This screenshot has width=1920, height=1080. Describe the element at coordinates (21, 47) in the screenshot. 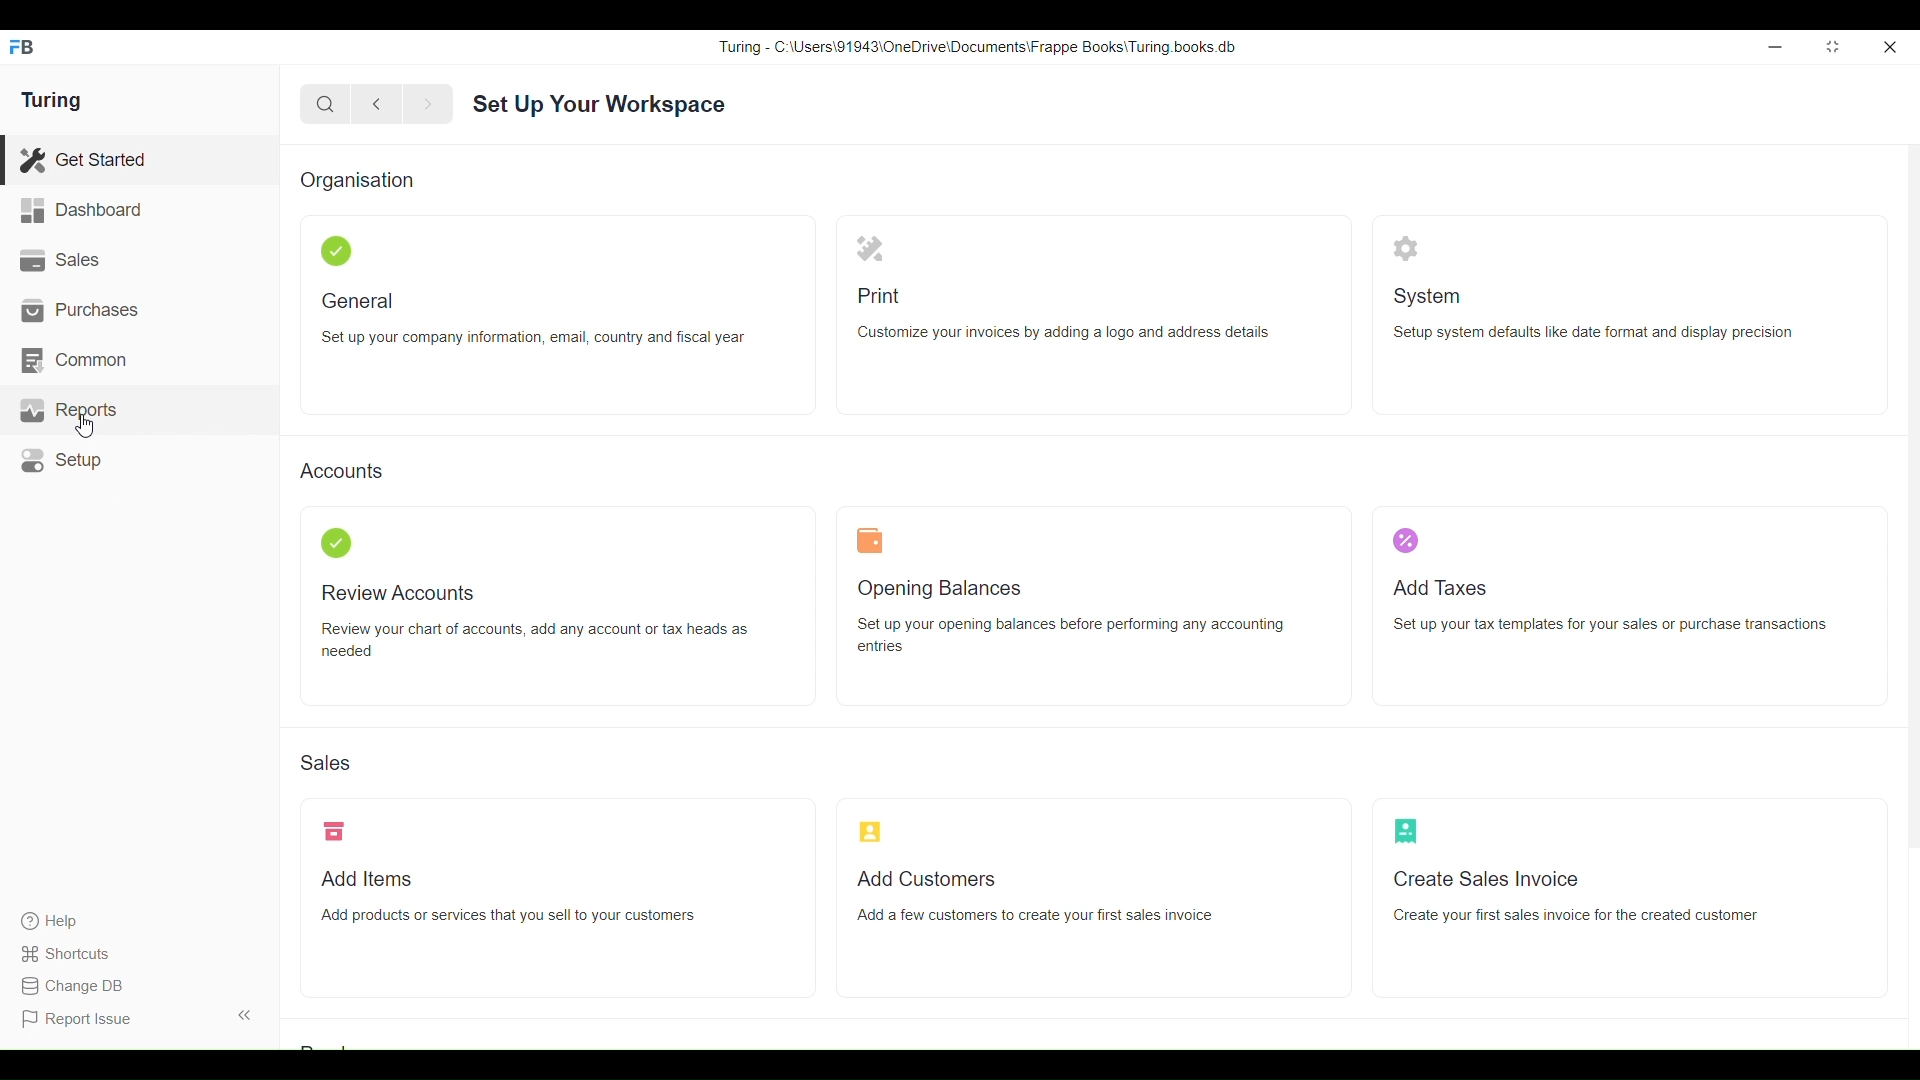

I see `Frappe Books logo` at that location.